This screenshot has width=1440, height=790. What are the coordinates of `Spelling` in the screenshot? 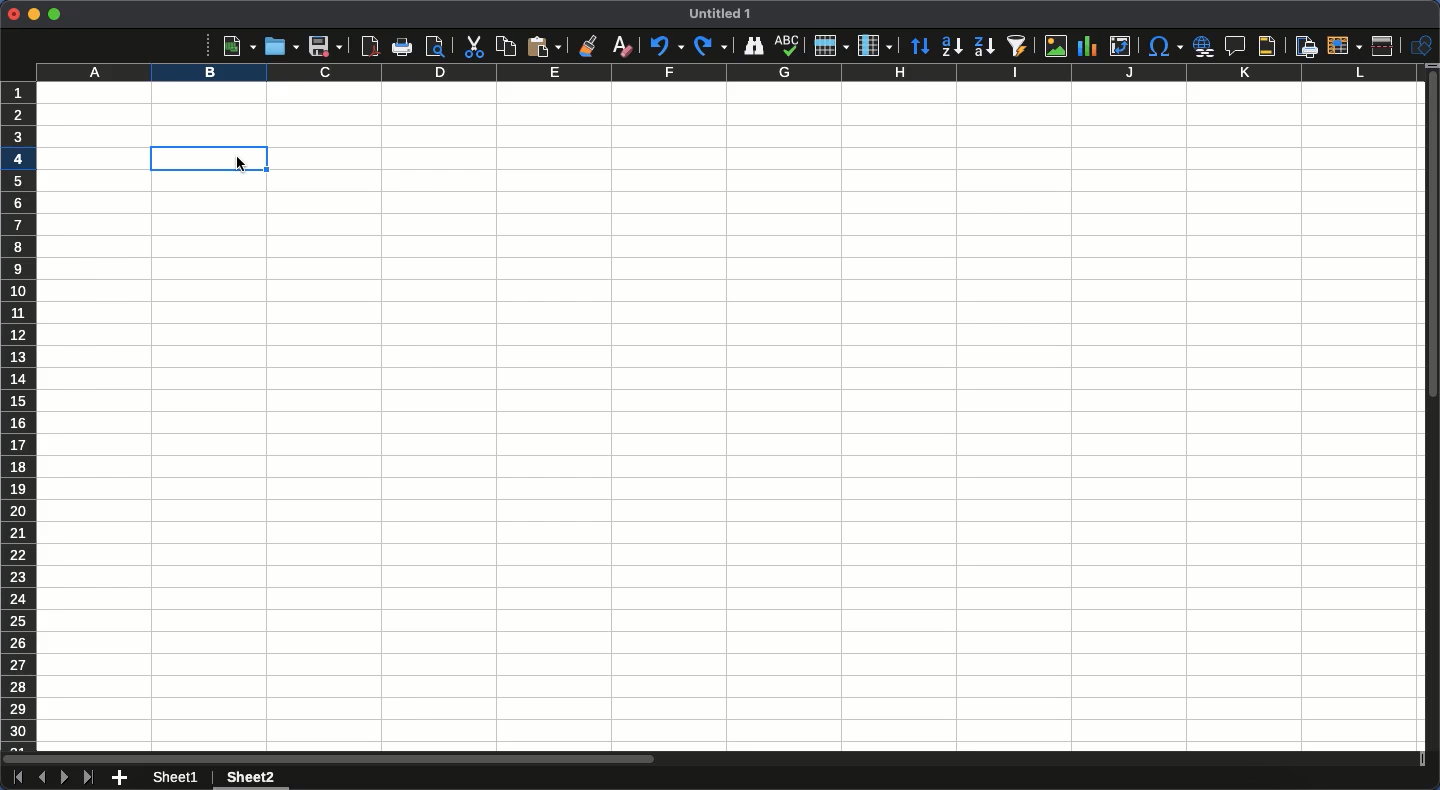 It's located at (787, 46).